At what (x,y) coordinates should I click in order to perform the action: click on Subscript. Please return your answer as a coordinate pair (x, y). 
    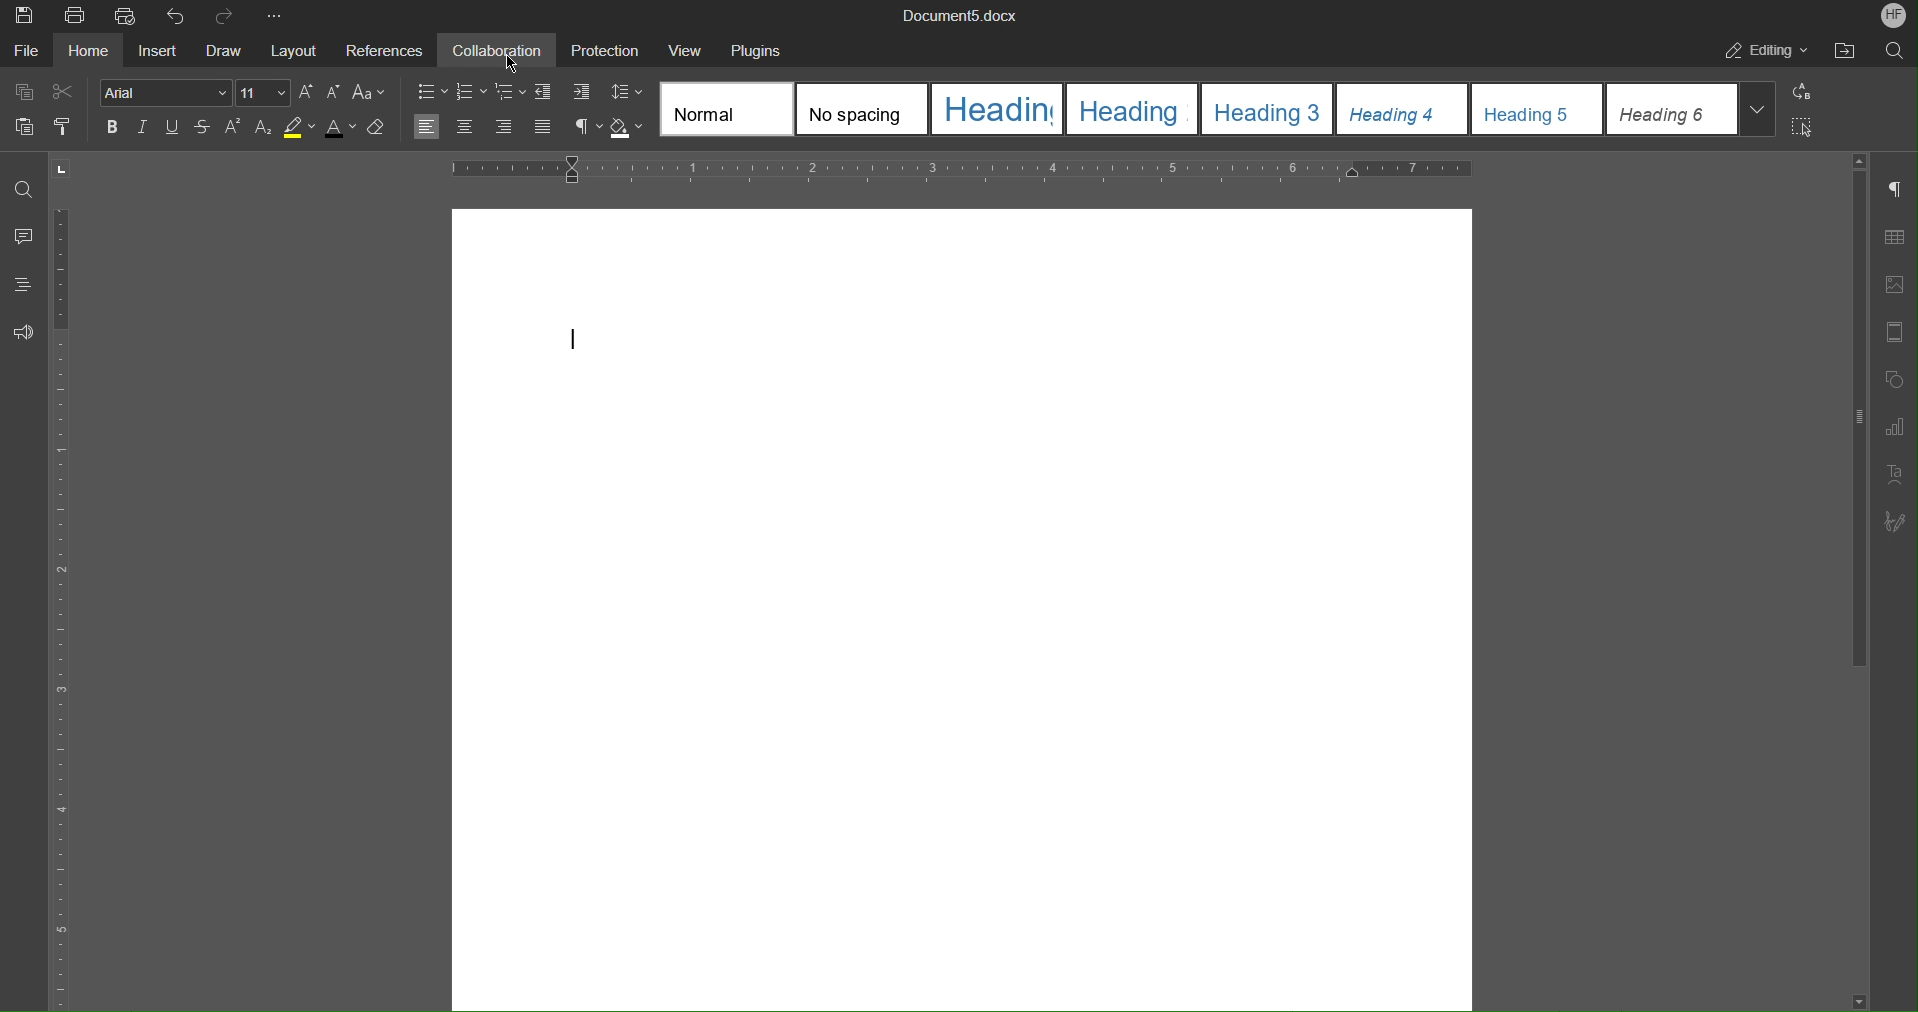
    Looking at the image, I should click on (268, 133).